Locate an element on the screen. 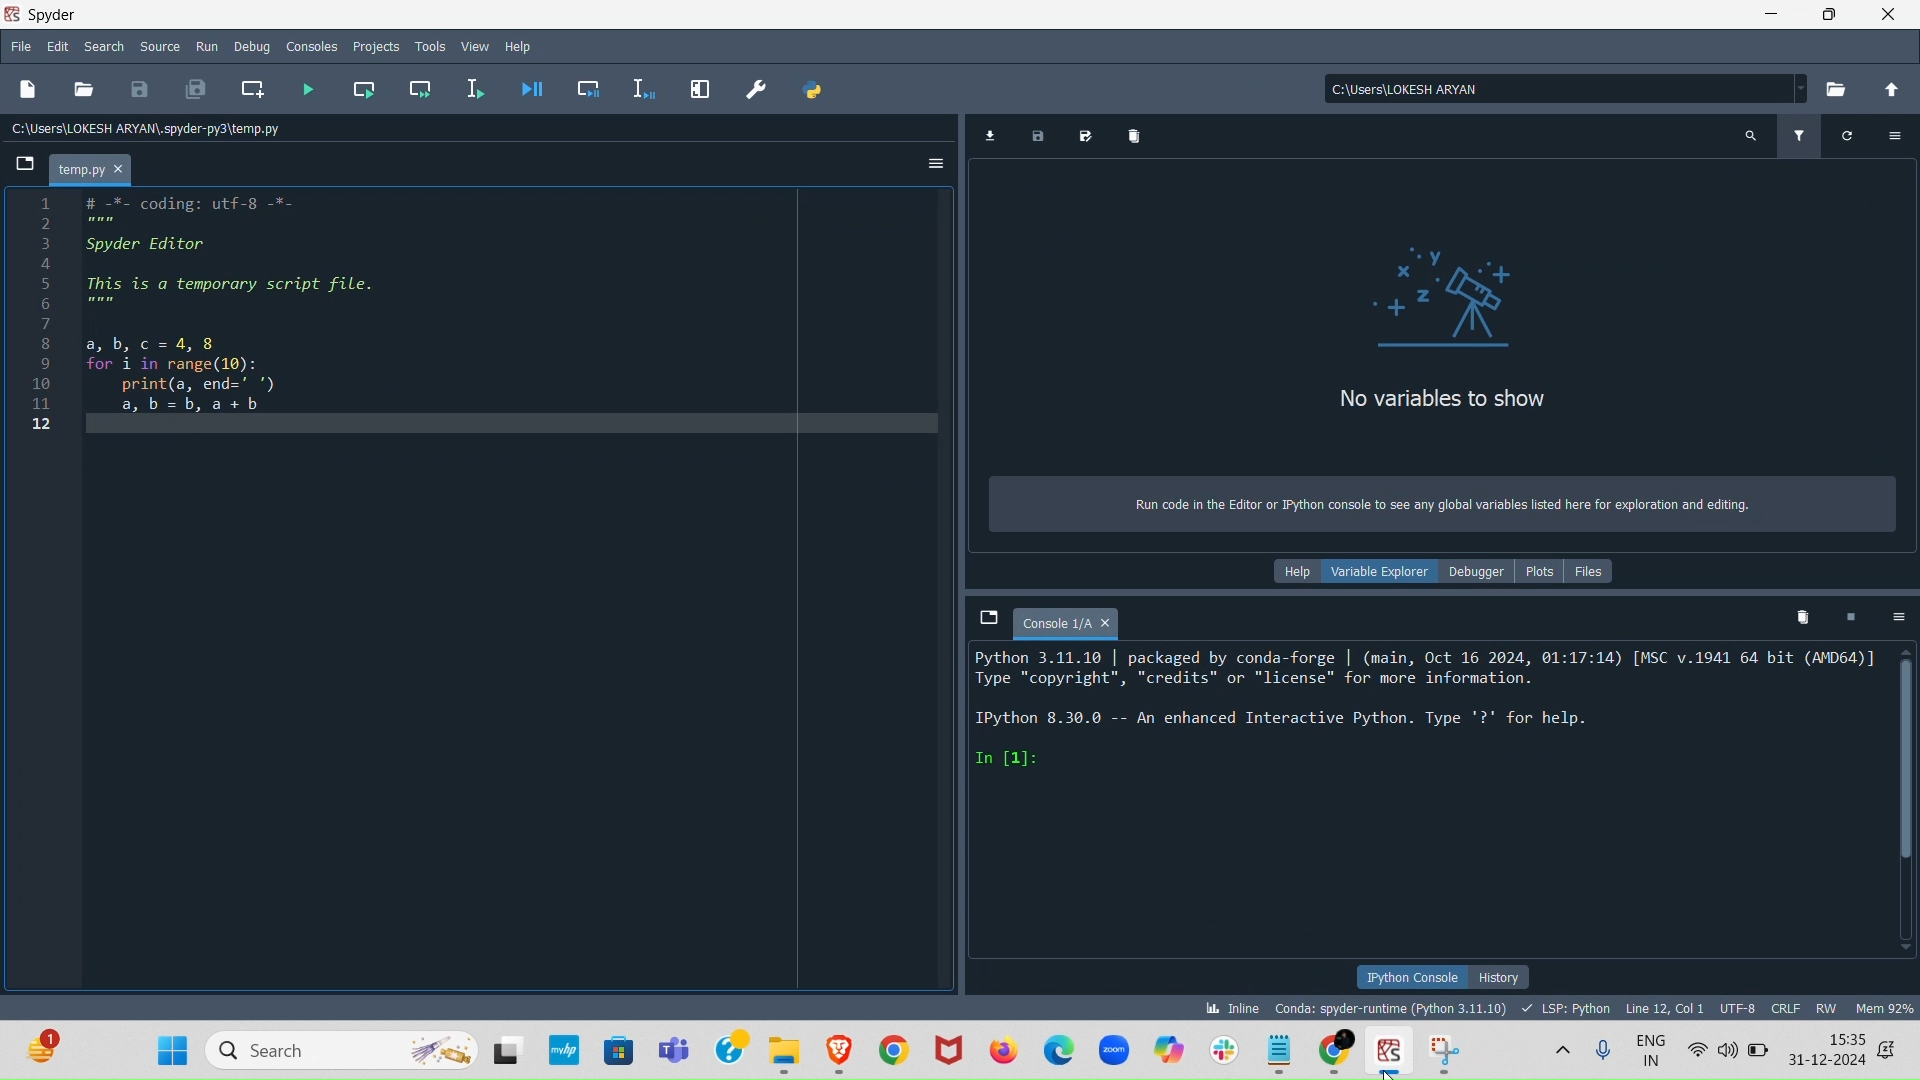  Open file (Ctrl + O) is located at coordinates (85, 89).